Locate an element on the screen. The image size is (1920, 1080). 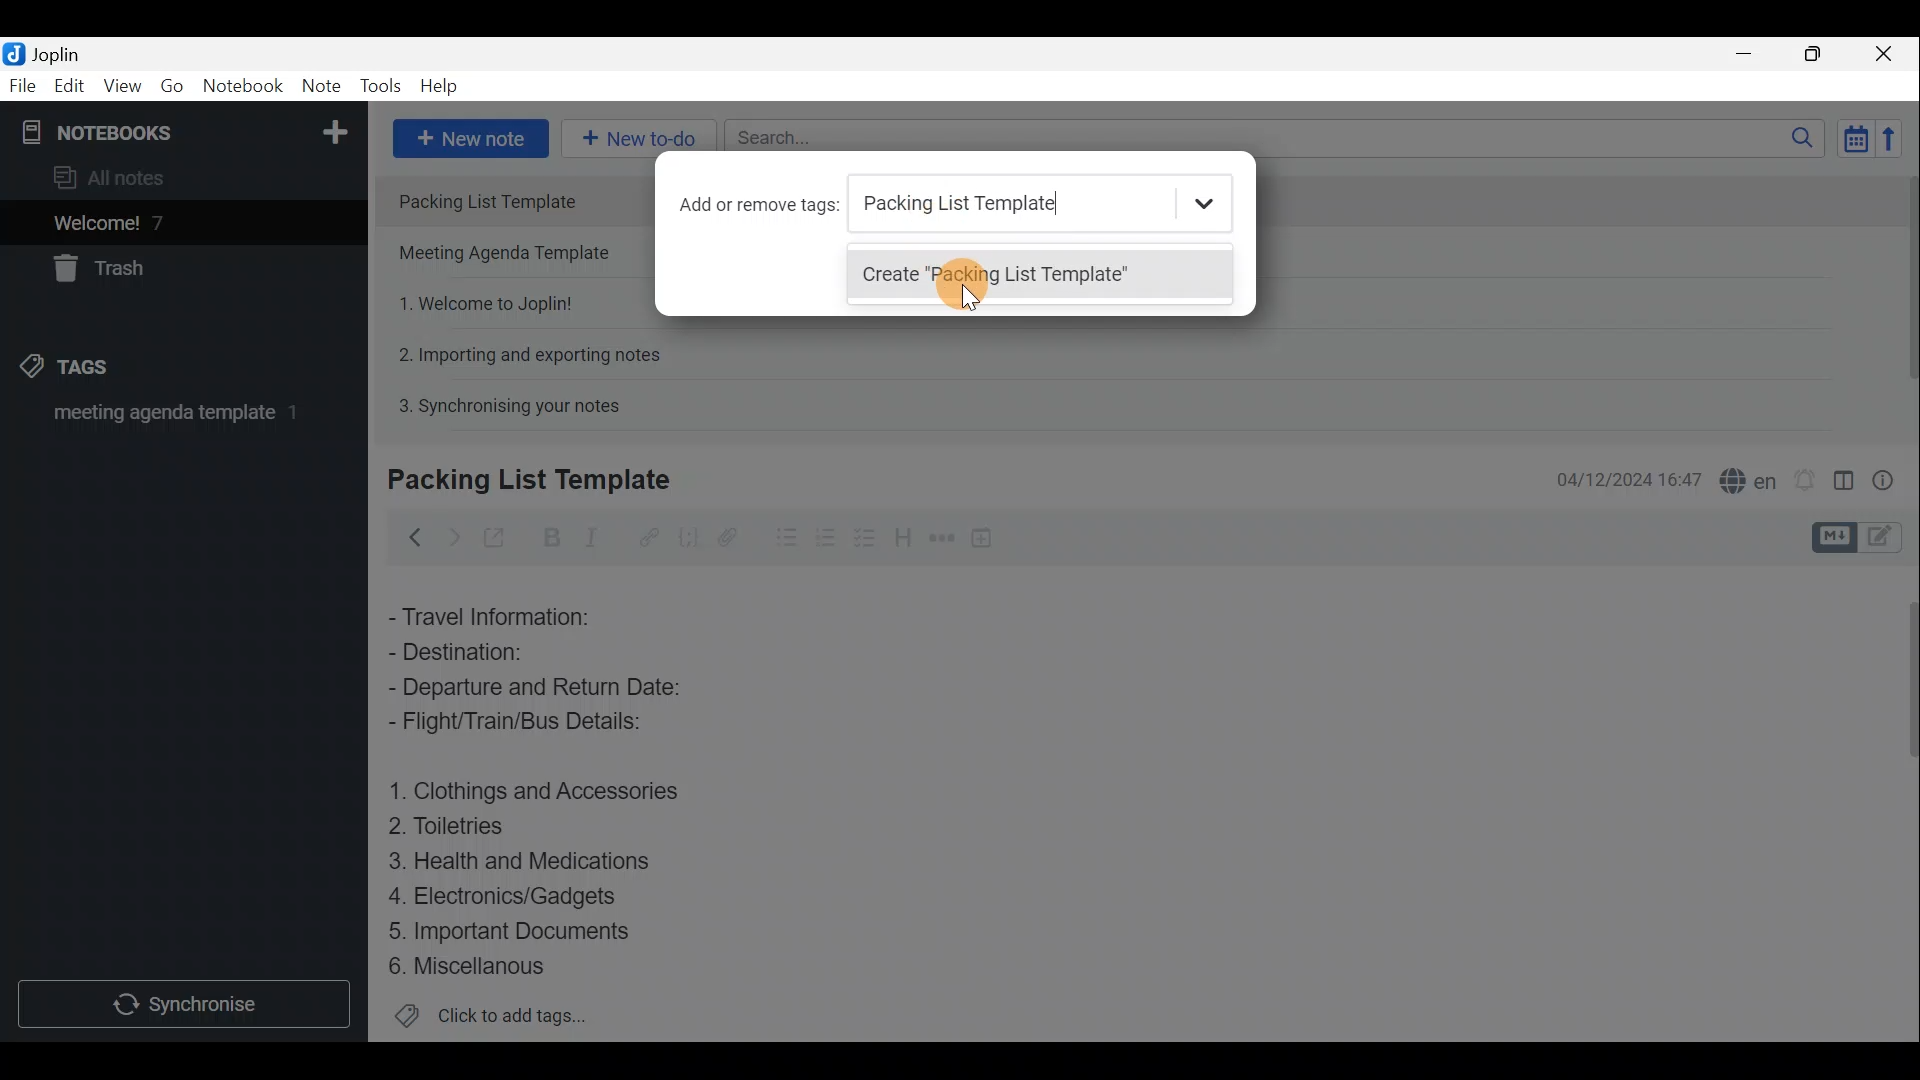
New note is located at coordinates (469, 136).